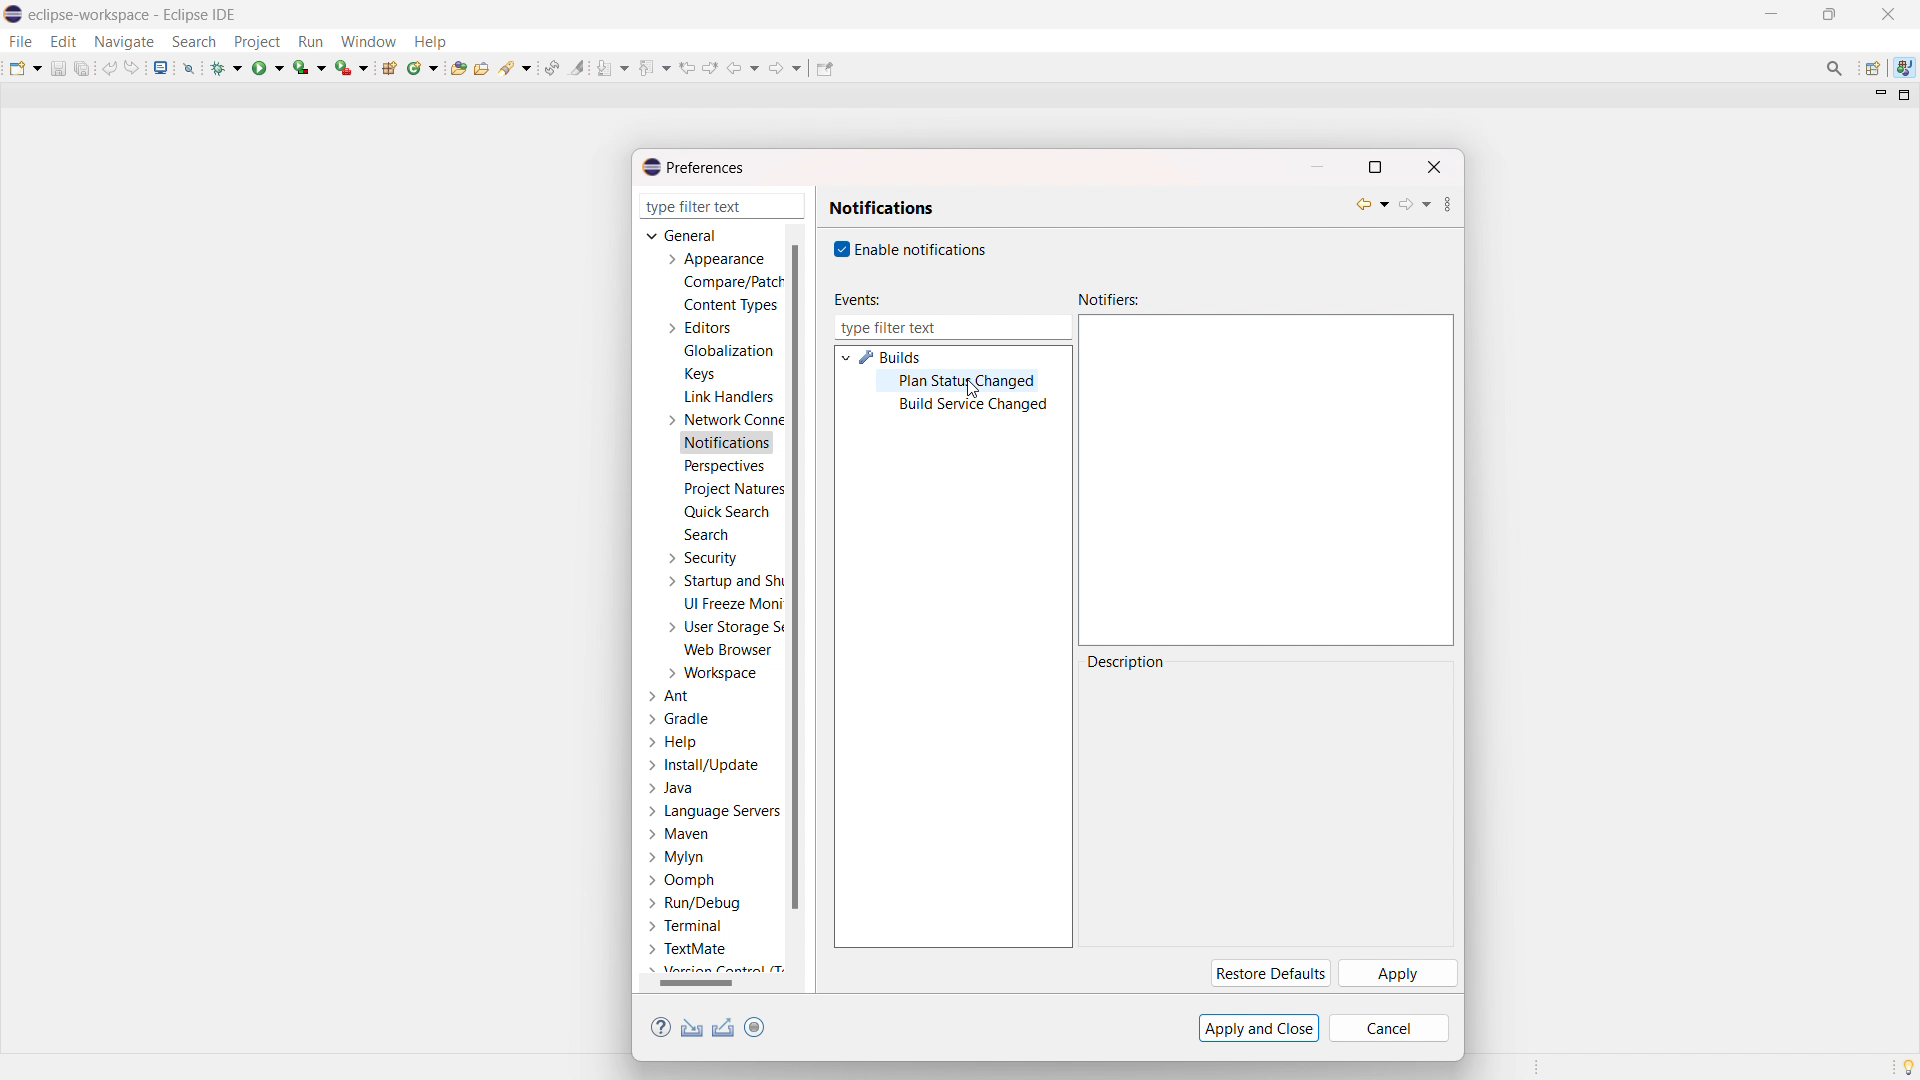  I want to click on import, so click(692, 1028).